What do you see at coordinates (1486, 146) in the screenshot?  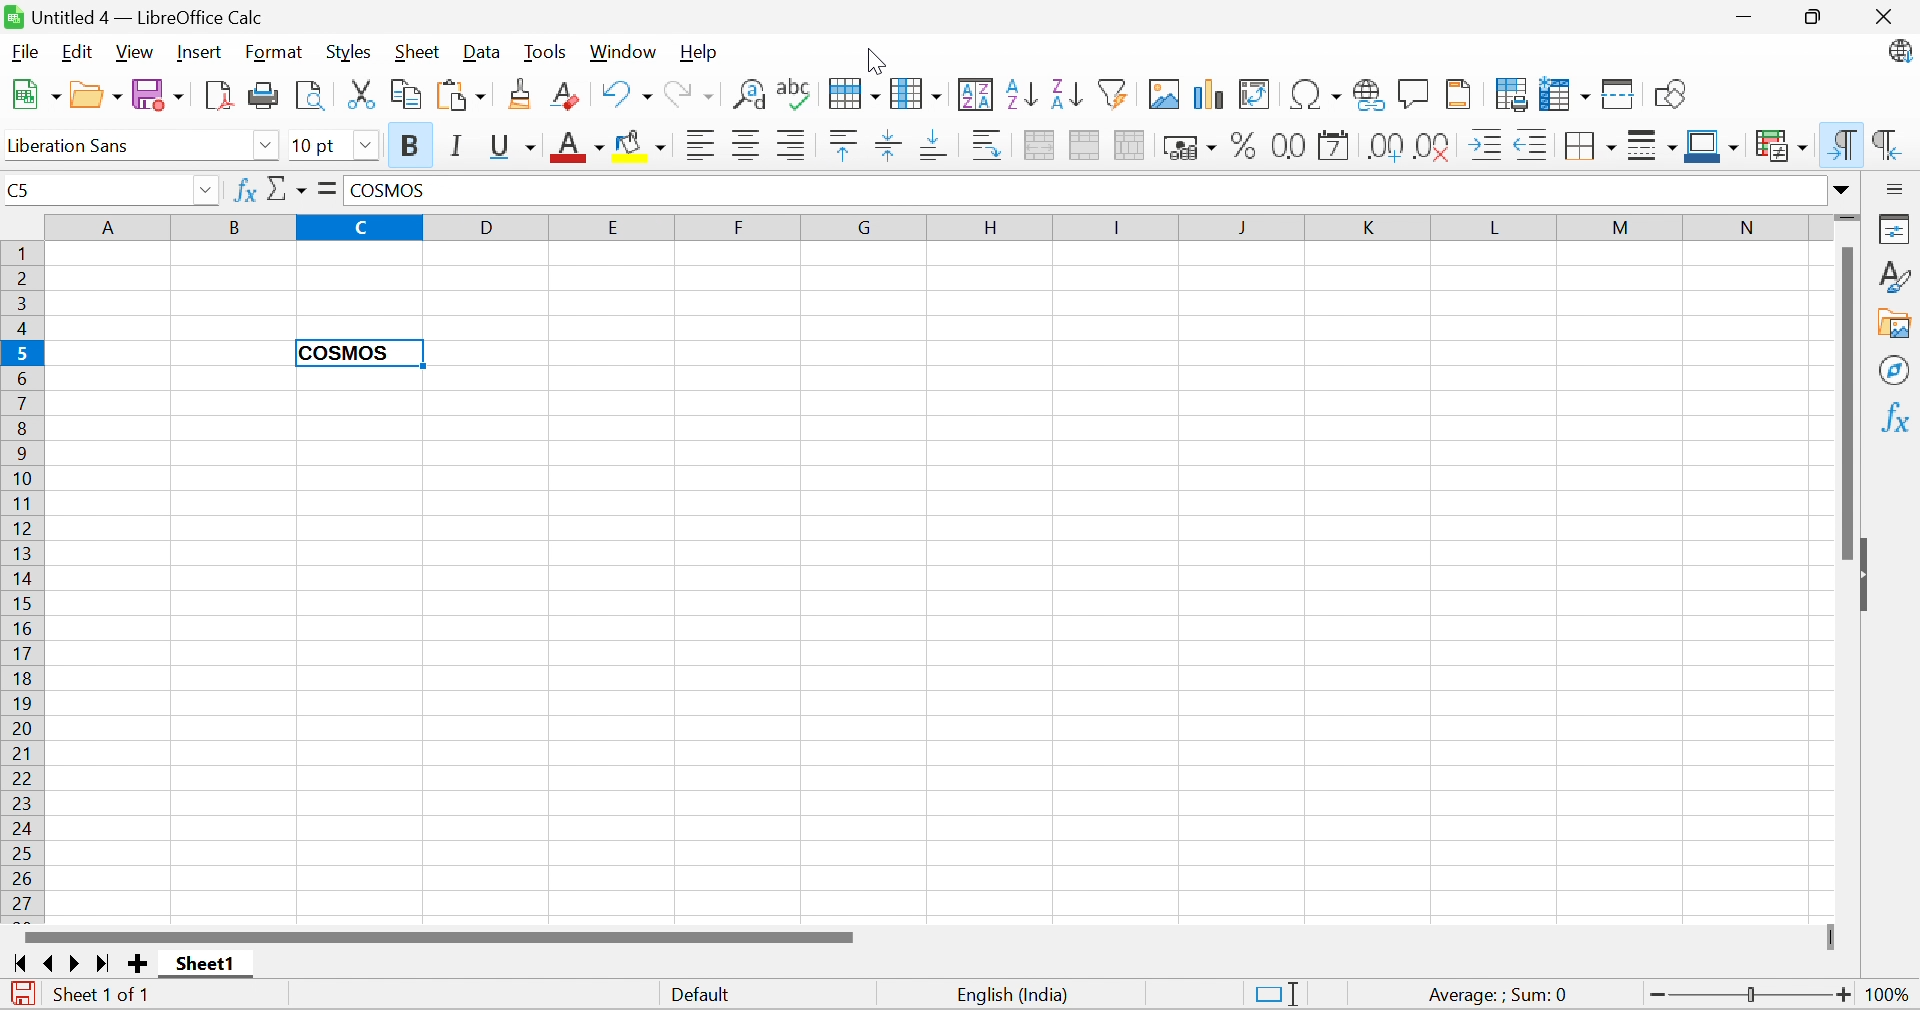 I see `Increase Indent` at bounding box center [1486, 146].